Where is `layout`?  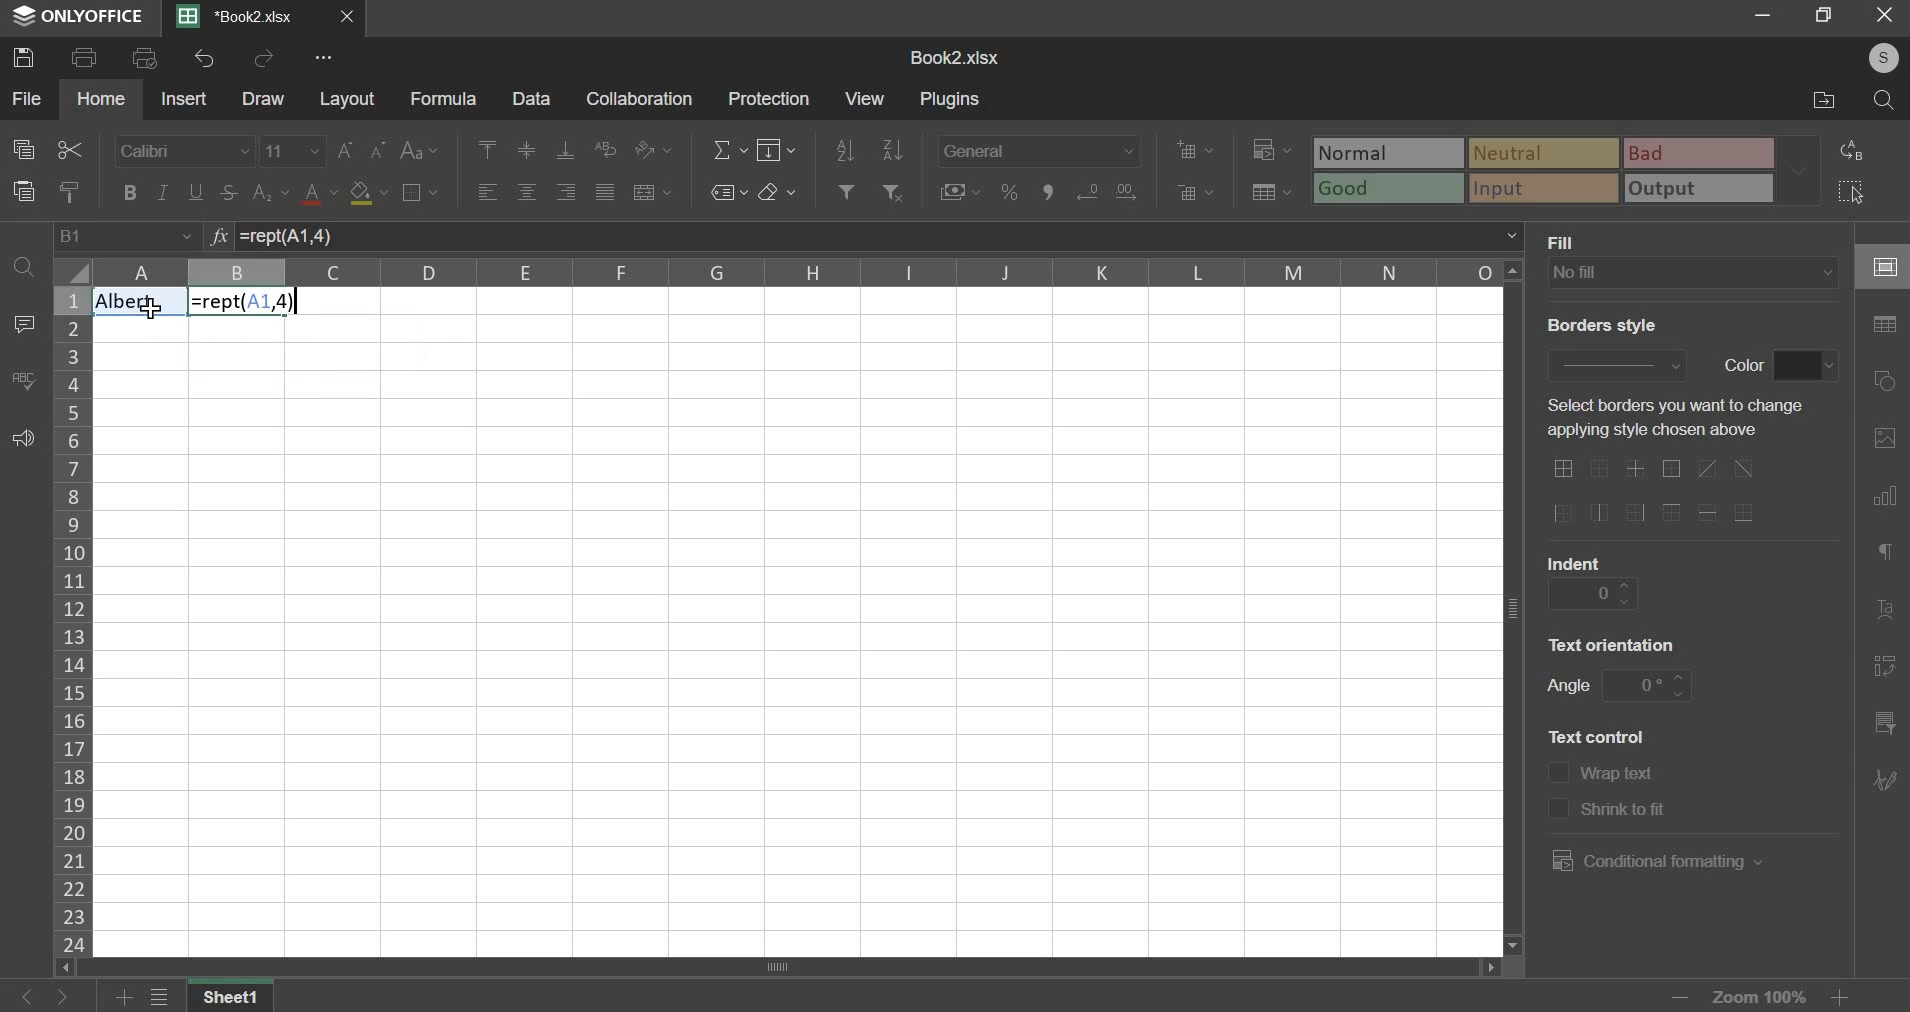 layout is located at coordinates (348, 100).